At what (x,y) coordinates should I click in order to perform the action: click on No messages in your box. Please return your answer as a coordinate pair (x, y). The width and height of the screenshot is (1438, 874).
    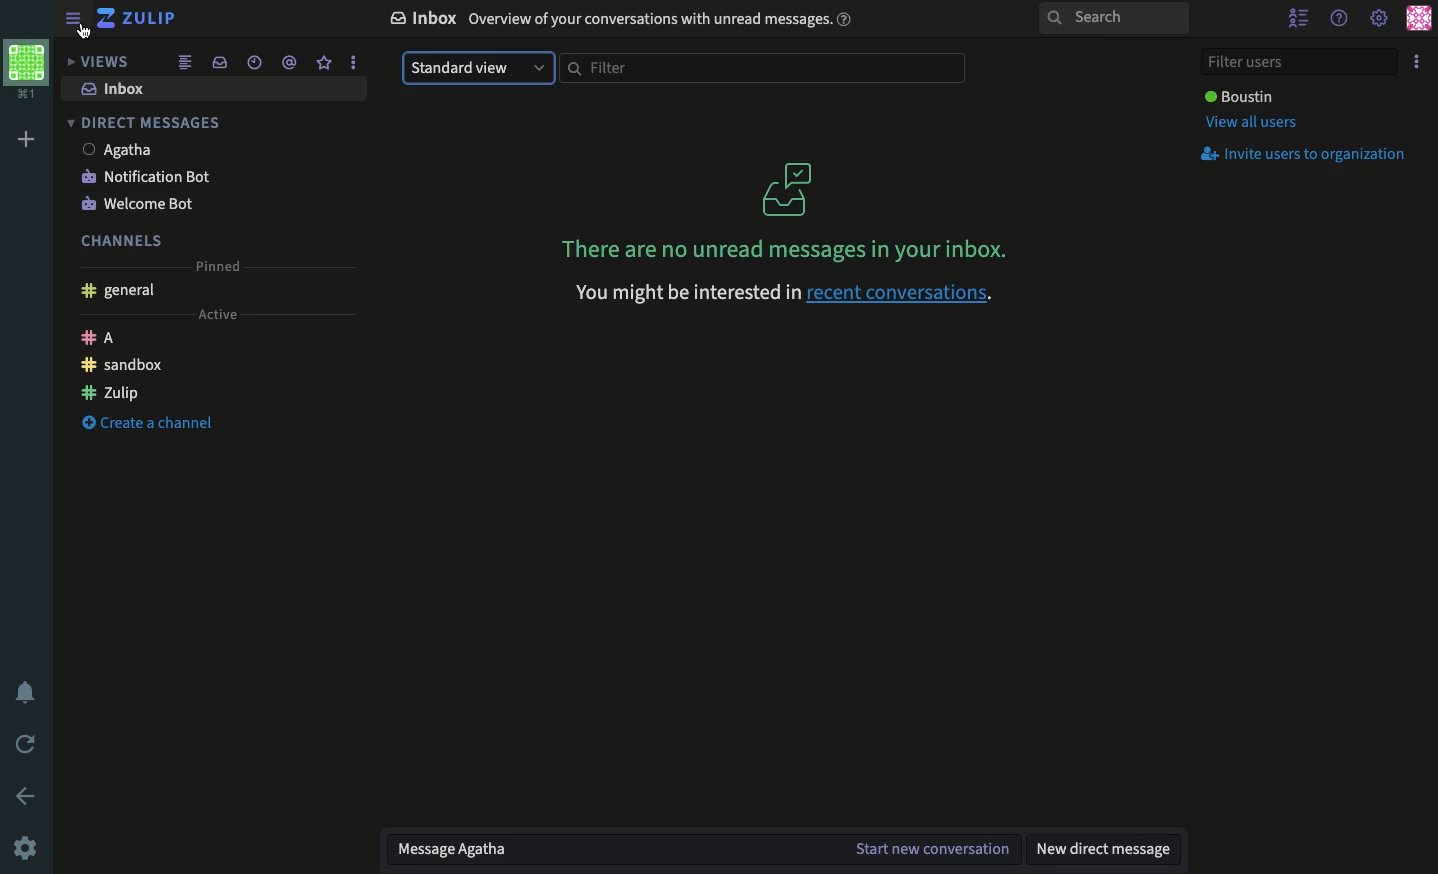
    Looking at the image, I should click on (788, 209).